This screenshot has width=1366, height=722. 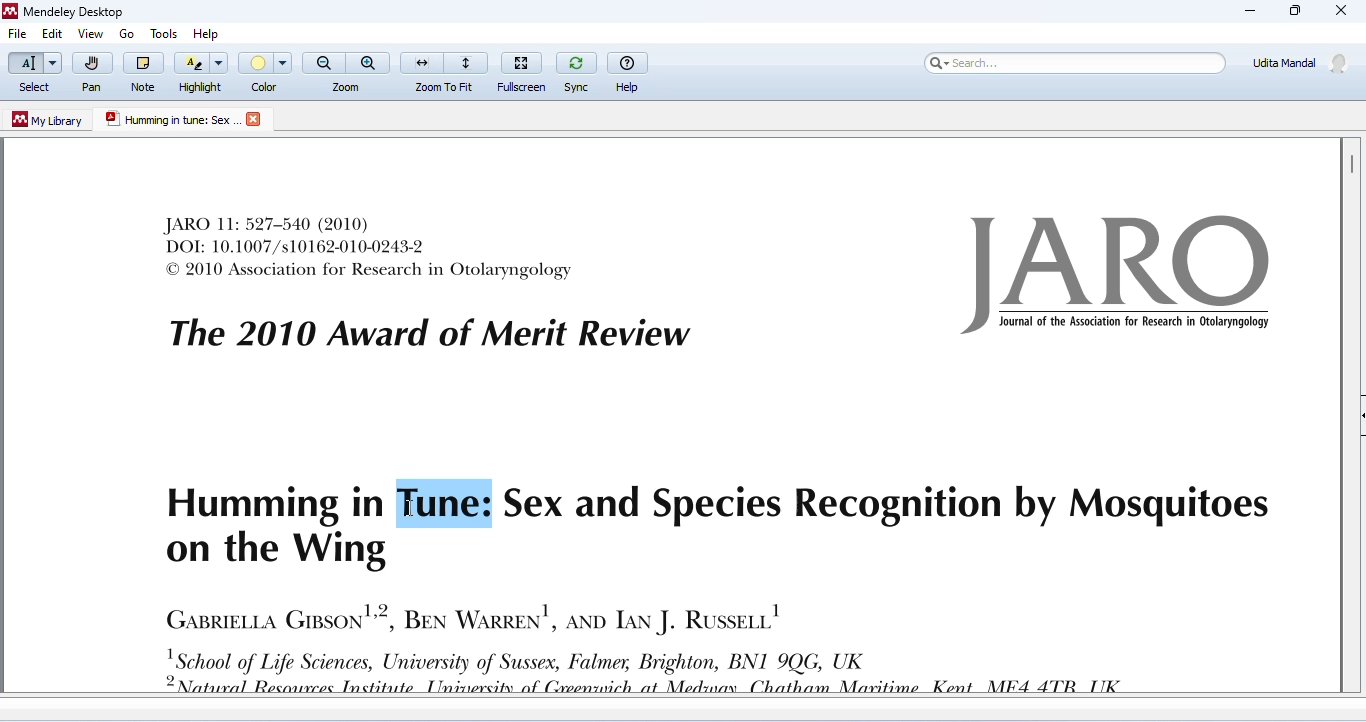 I want to click on GABRIELLA Gisson'2, BEN WARREN, AND IAN J. RUSSELL., so click(x=472, y=616).